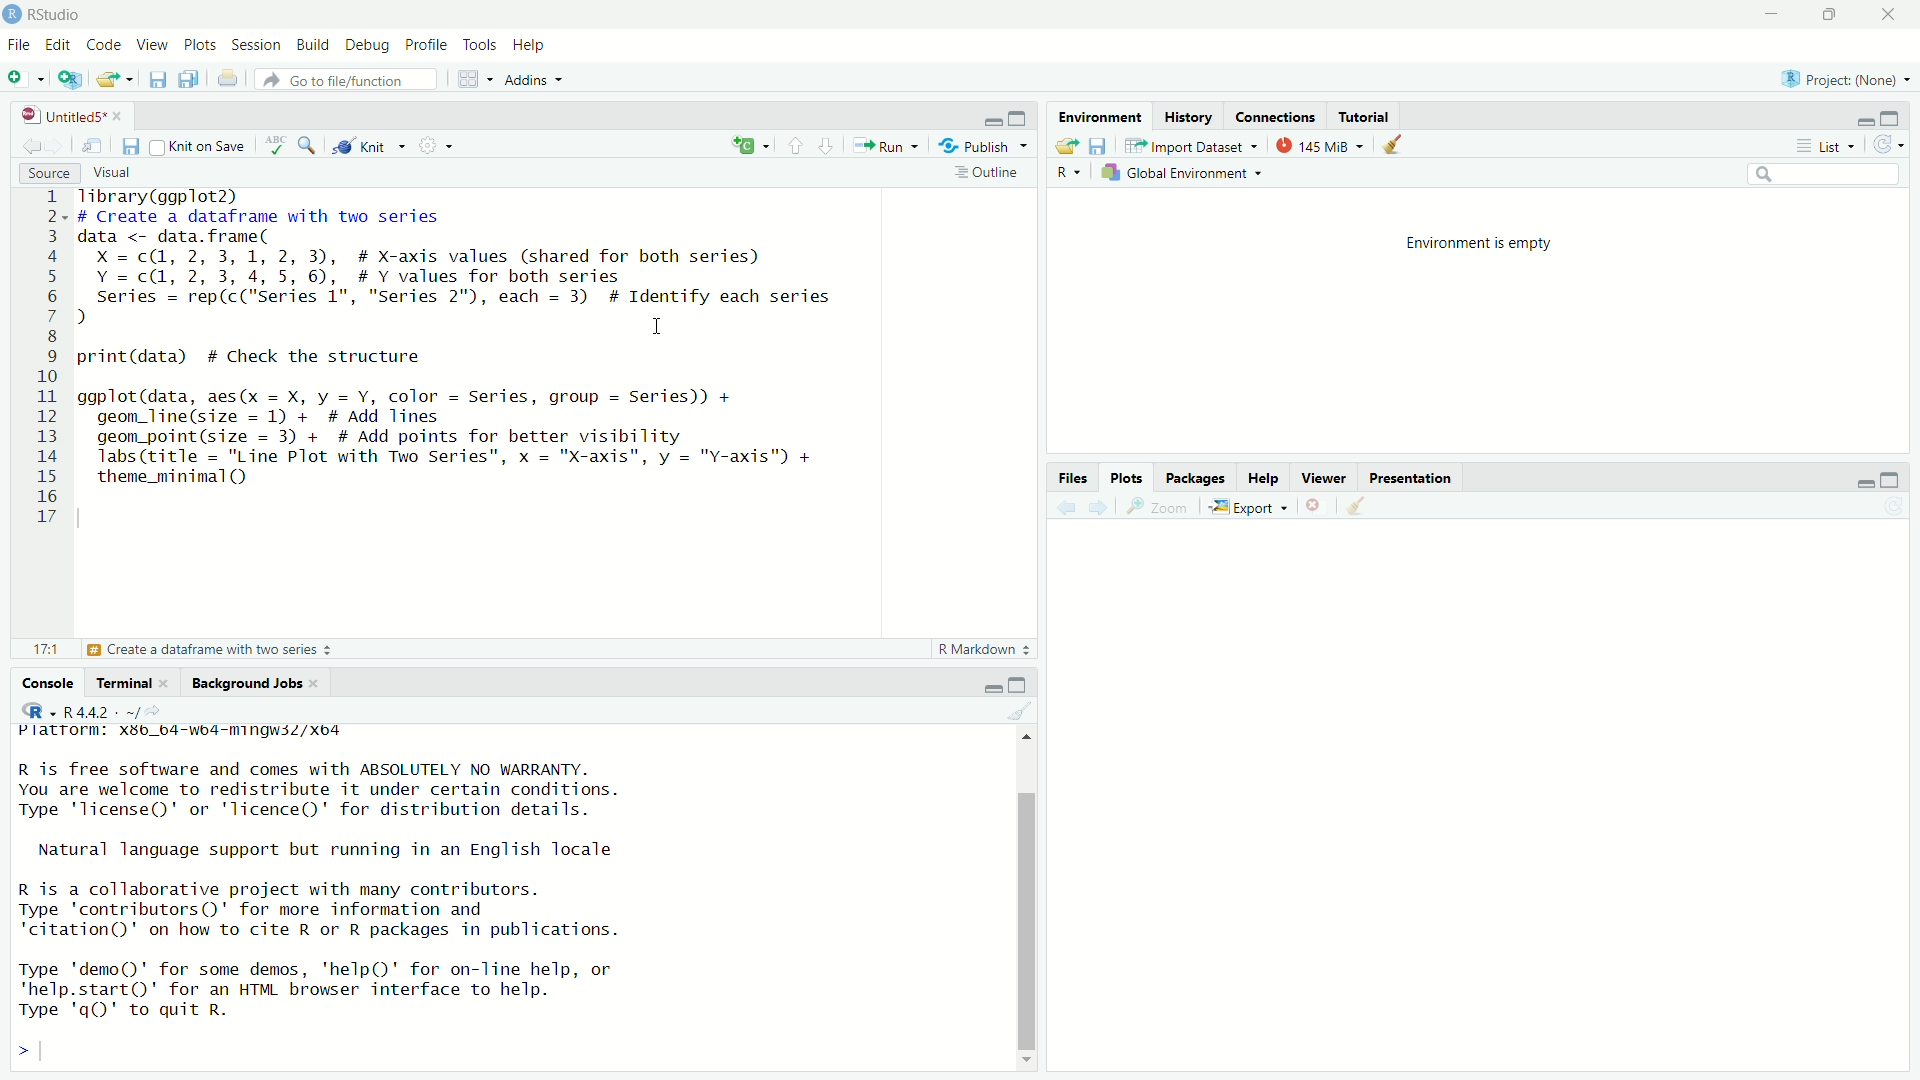  What do you see at coordinates (102, 47) in the screenshot?
I see `Code` at bounding box center [102, 47].